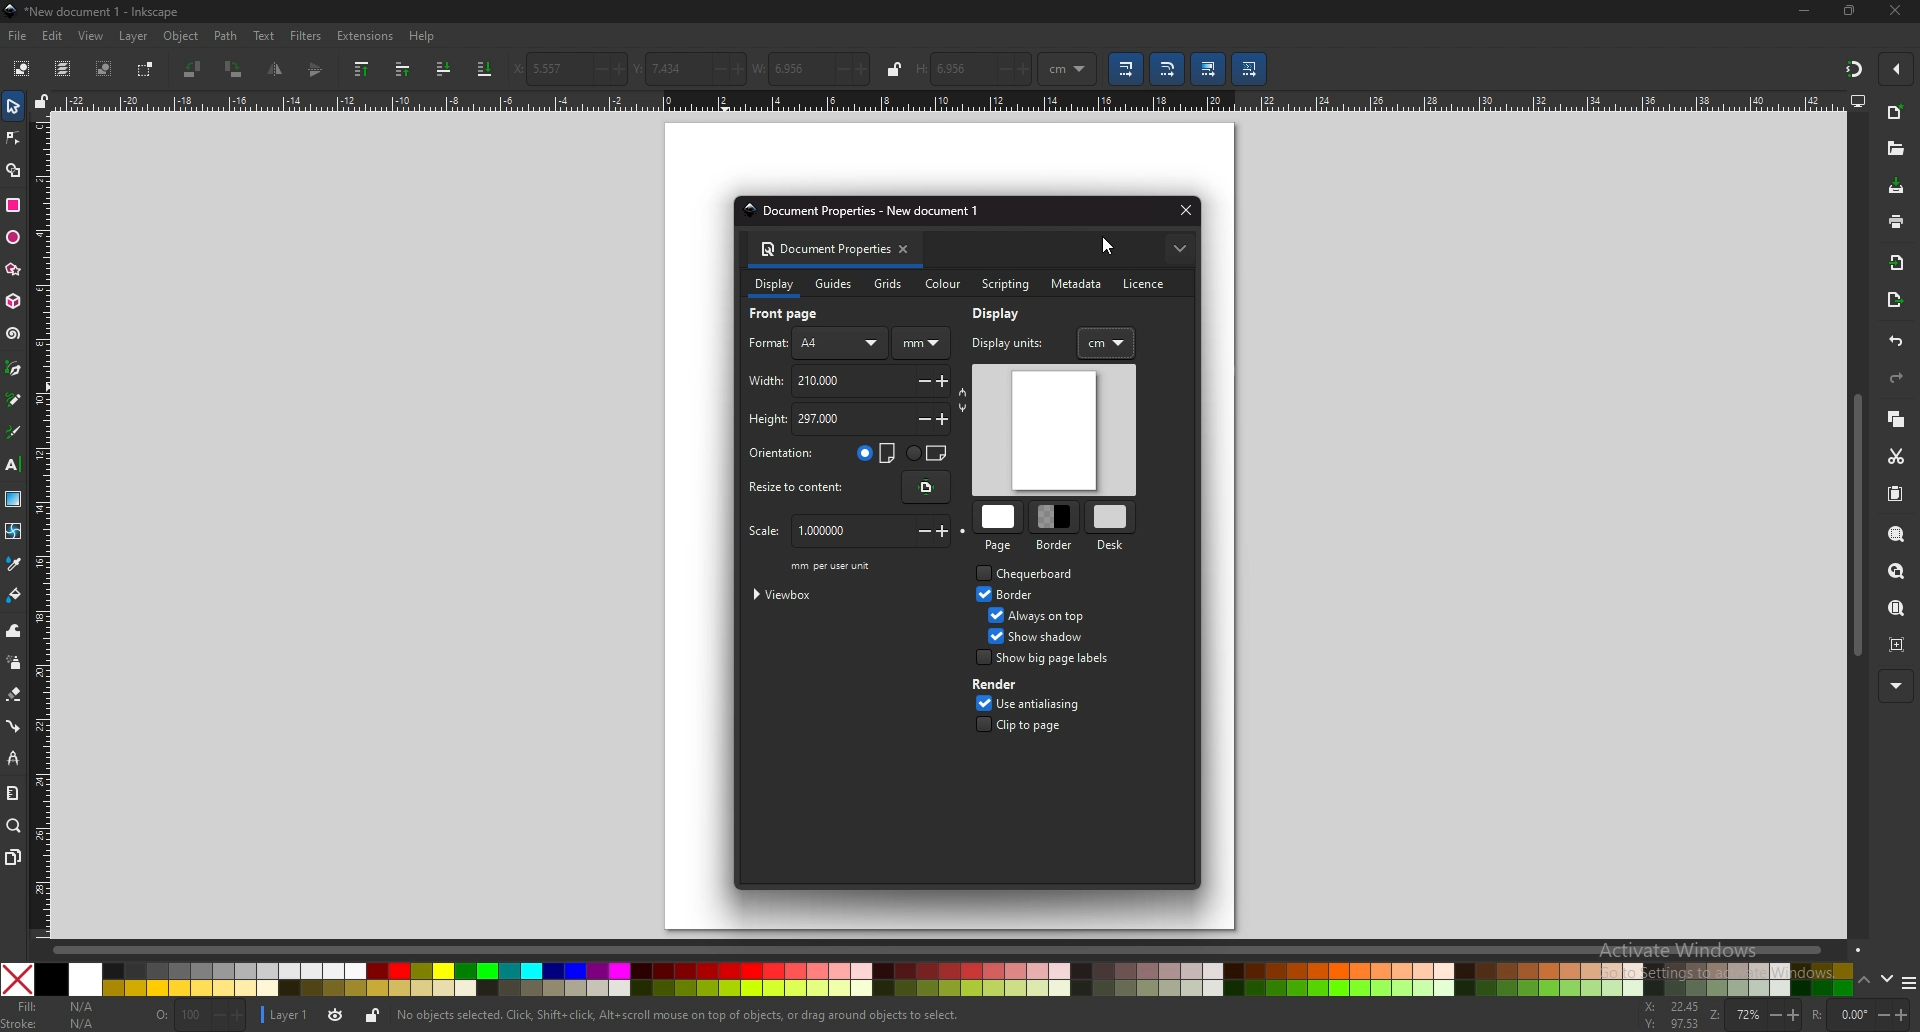 The height and width of the screenshot is (1032, 1920). Describe the element at coordinates (946, 980) in the screenshot. I see `colors` at that location.